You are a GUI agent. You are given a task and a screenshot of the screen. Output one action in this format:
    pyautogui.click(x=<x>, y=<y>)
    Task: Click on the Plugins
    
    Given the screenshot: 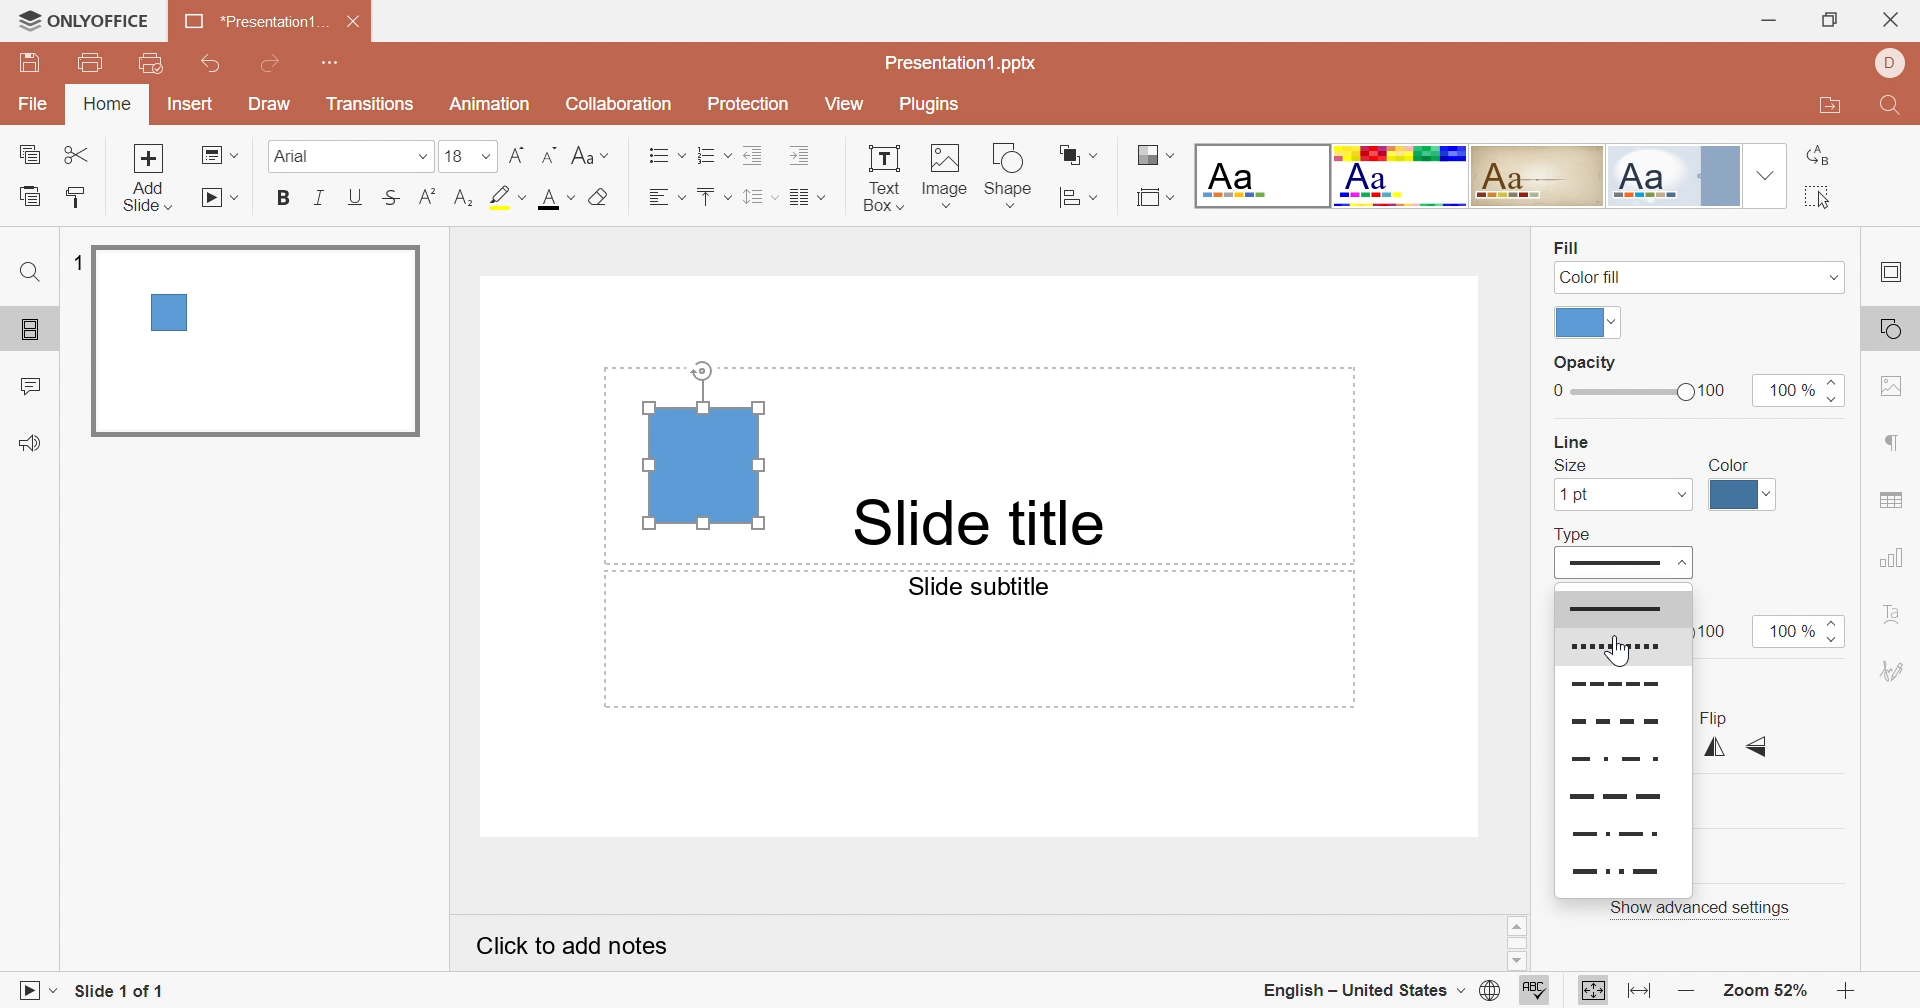 What is the action you would take?
    pyautogui.click(x=935, y=104)
    